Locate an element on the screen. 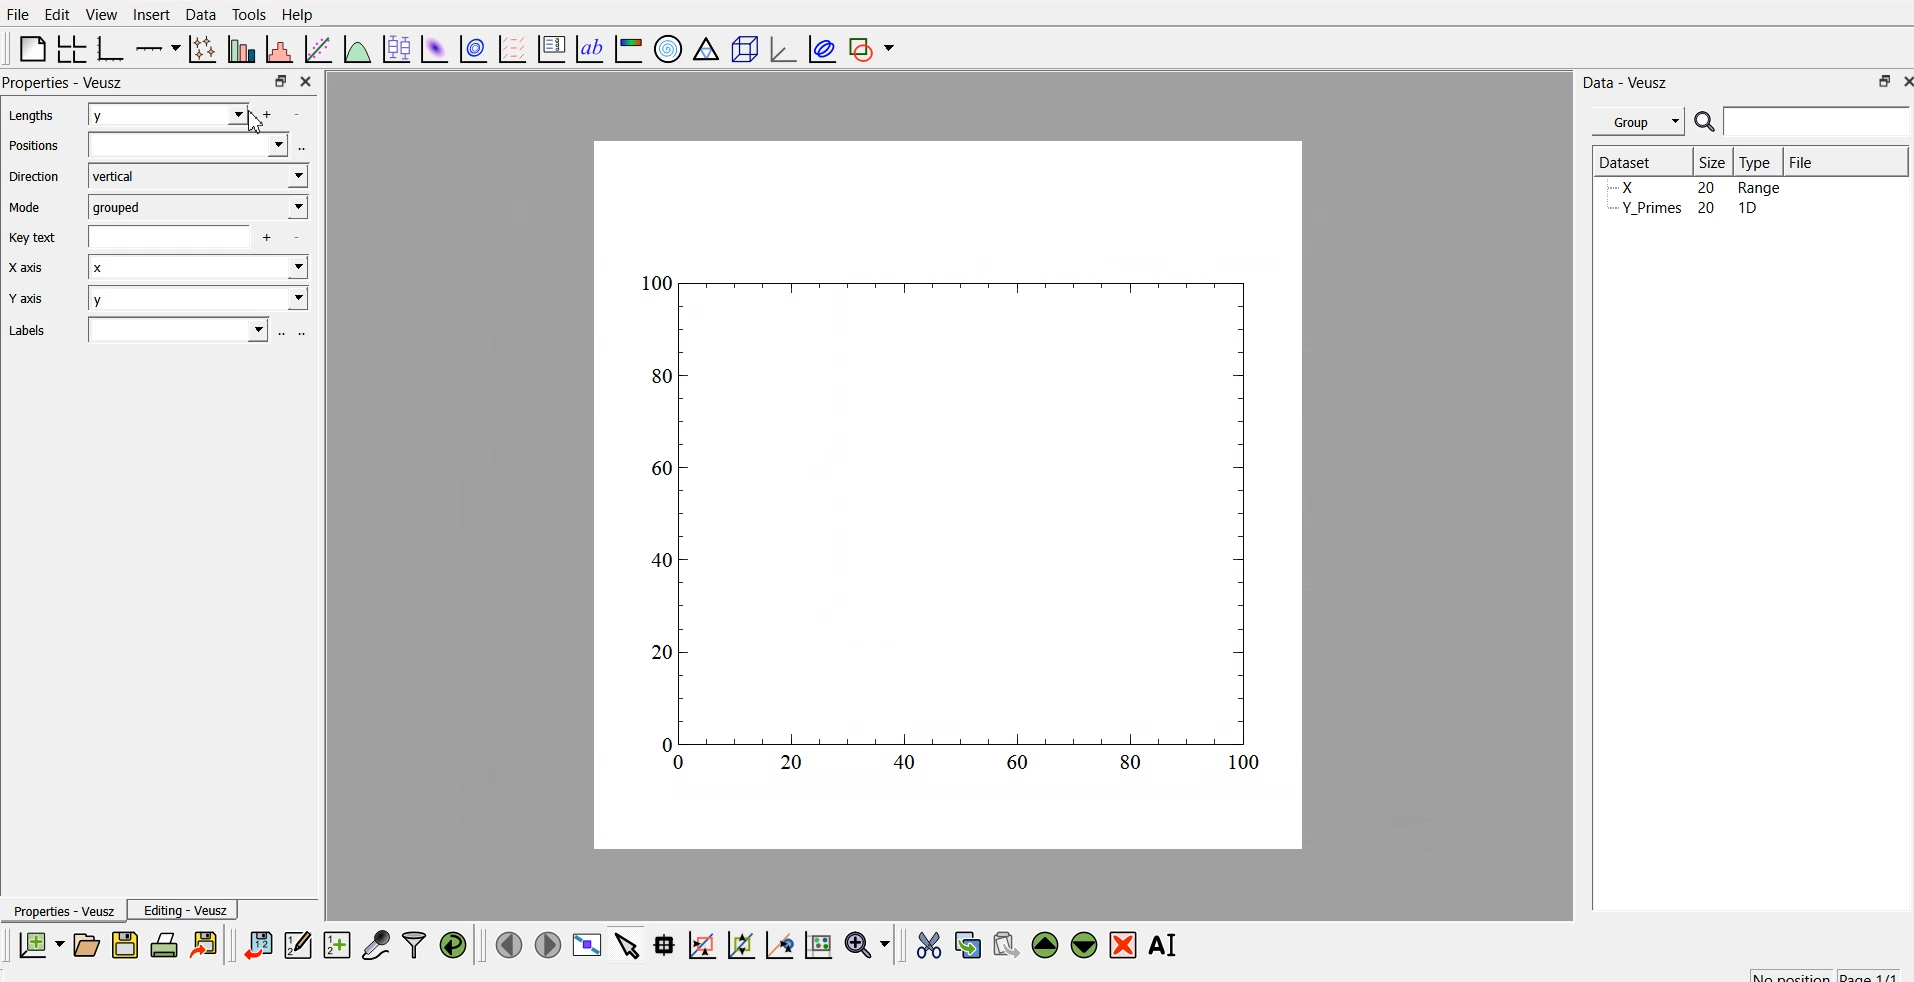 The width and height of the screenshot is (1914, 982). Y axis y is located at coordinates (162, 300).